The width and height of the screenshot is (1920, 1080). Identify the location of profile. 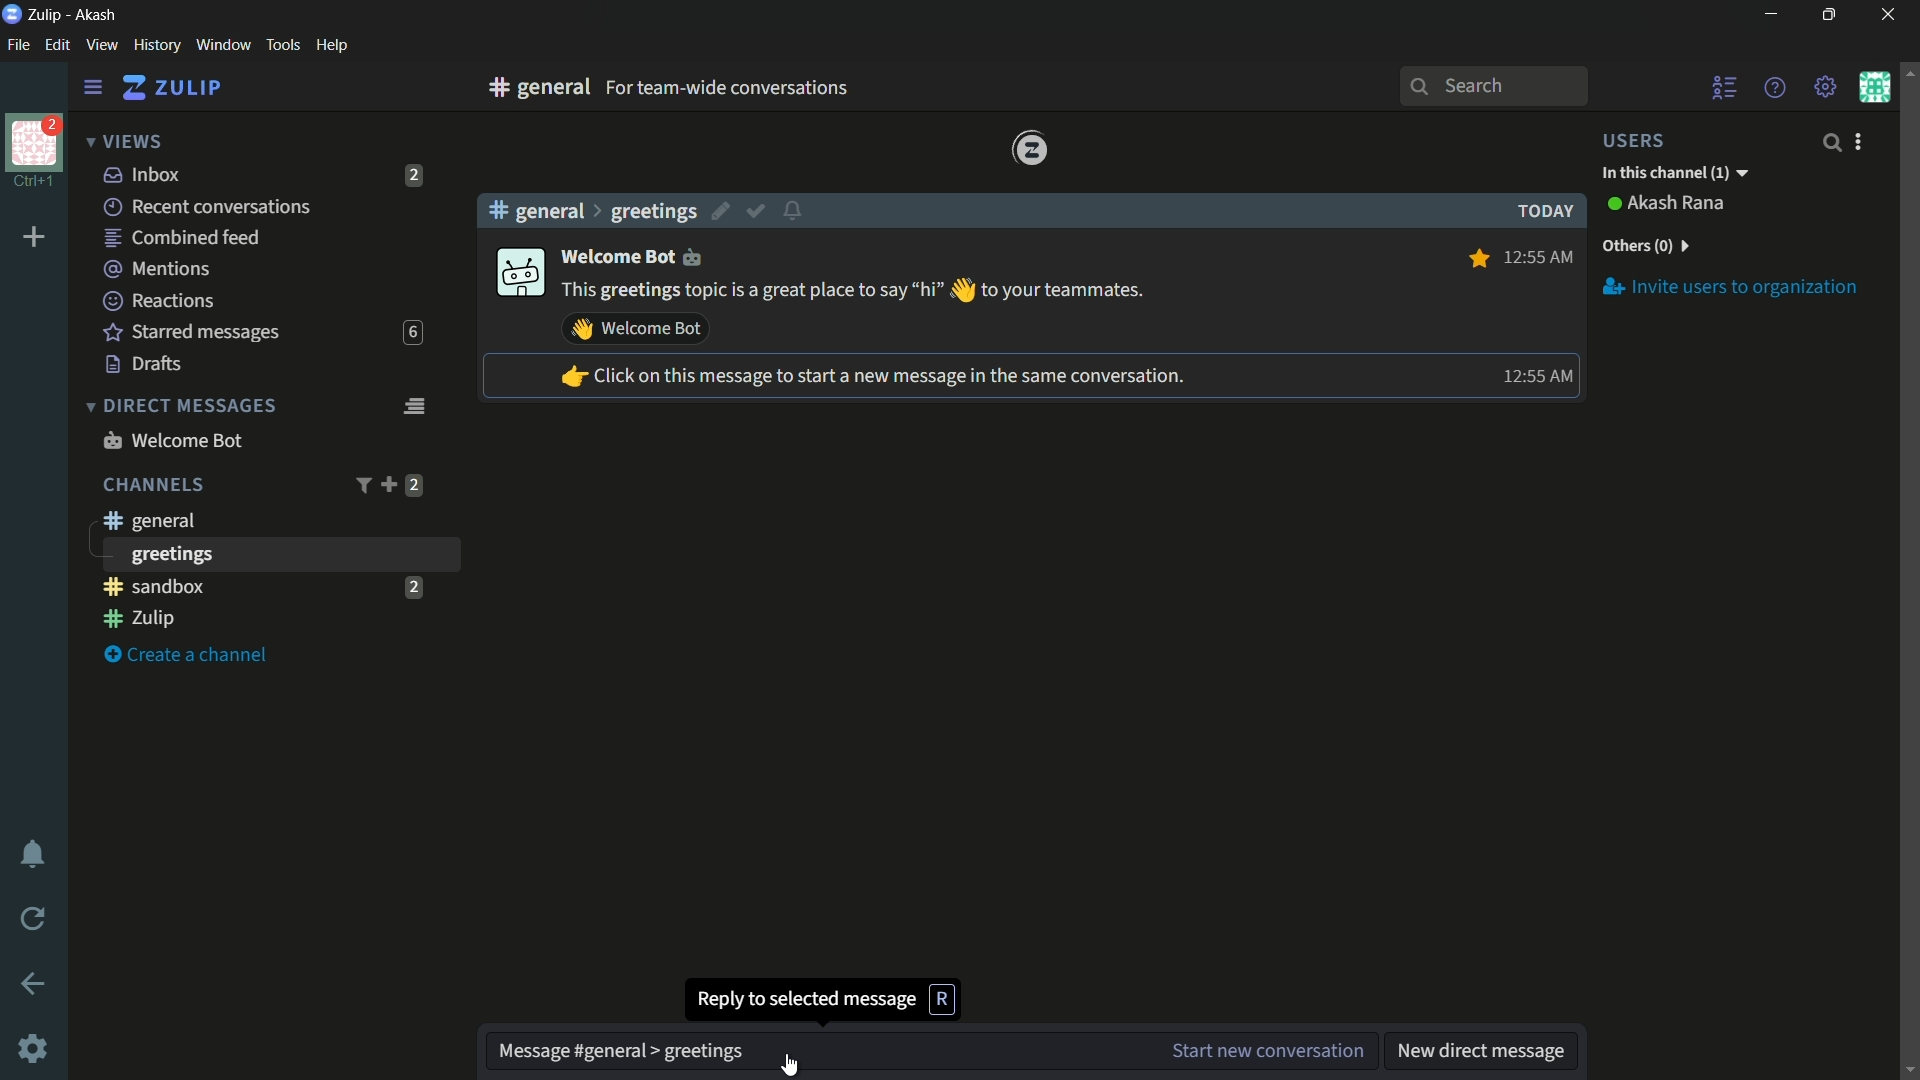
(34, 141).